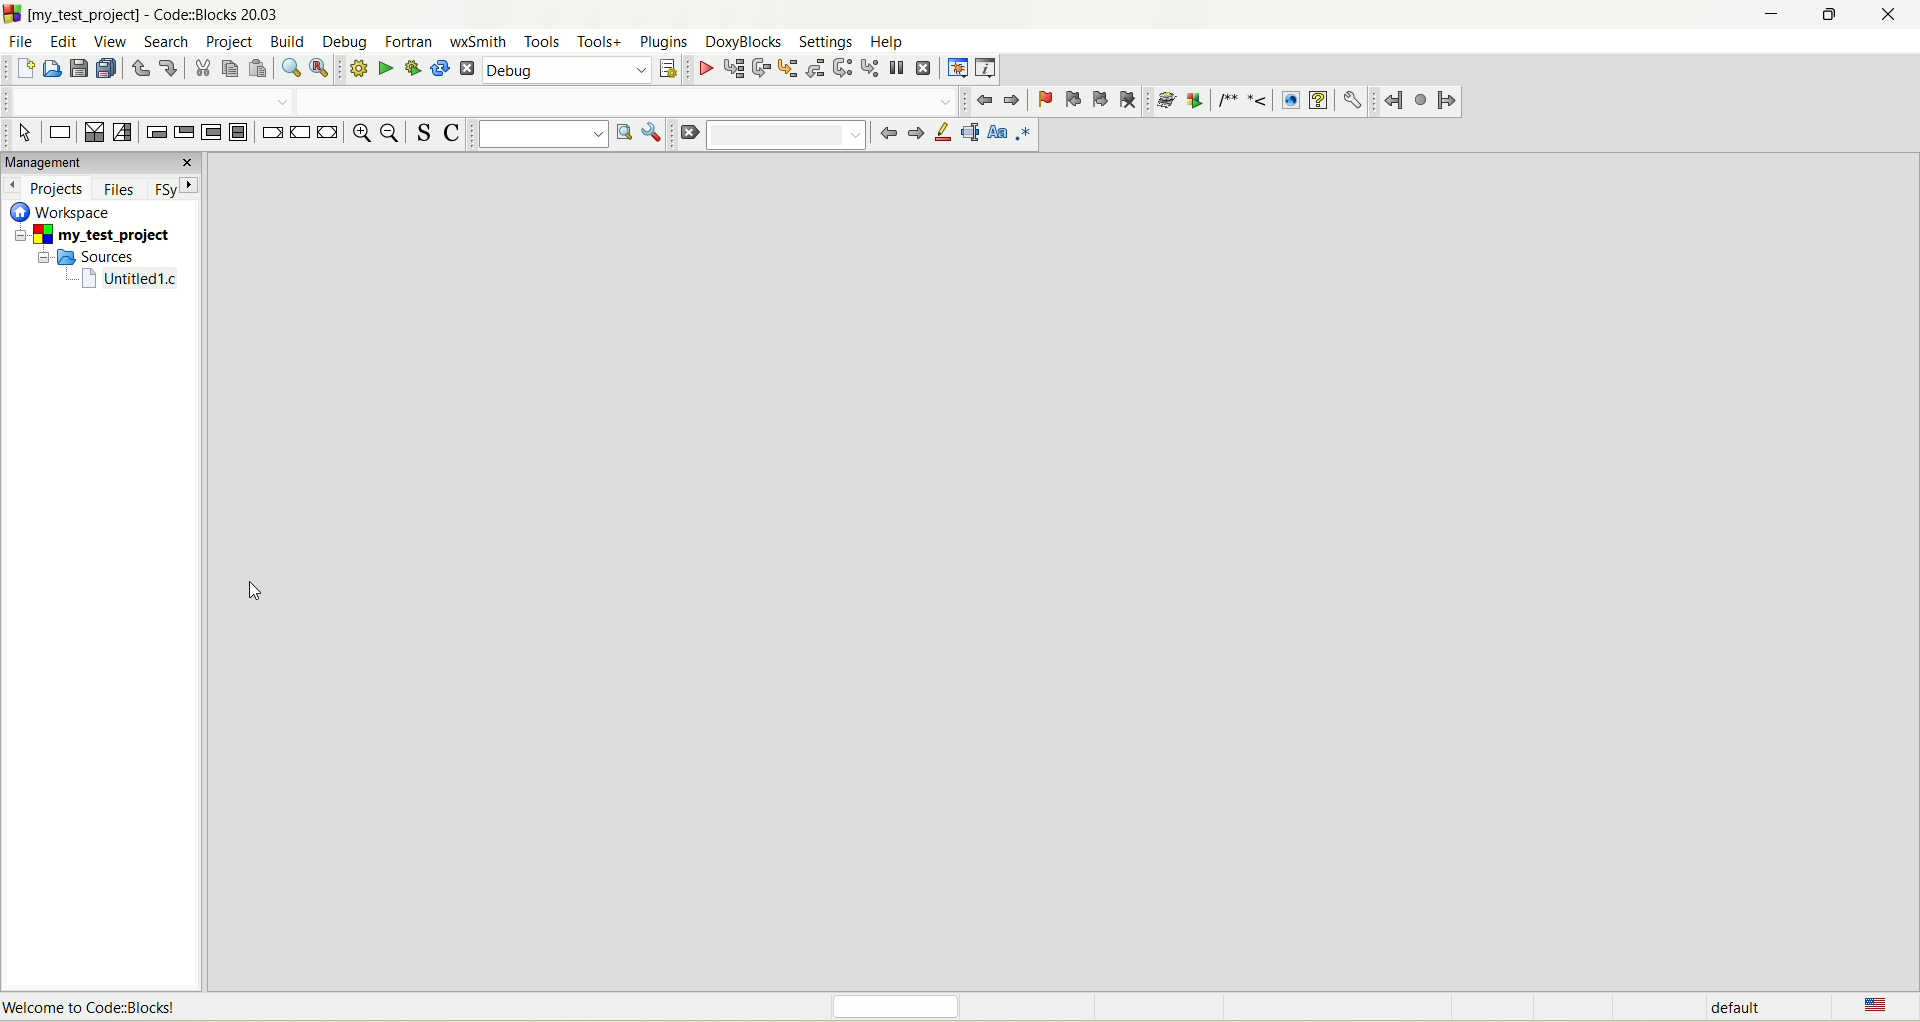 This screenshot has height=1022, width=1920. What do you see at coordinates (945, 134) in the screenshot?
I see `highlight` at bounding box center [945, 134].